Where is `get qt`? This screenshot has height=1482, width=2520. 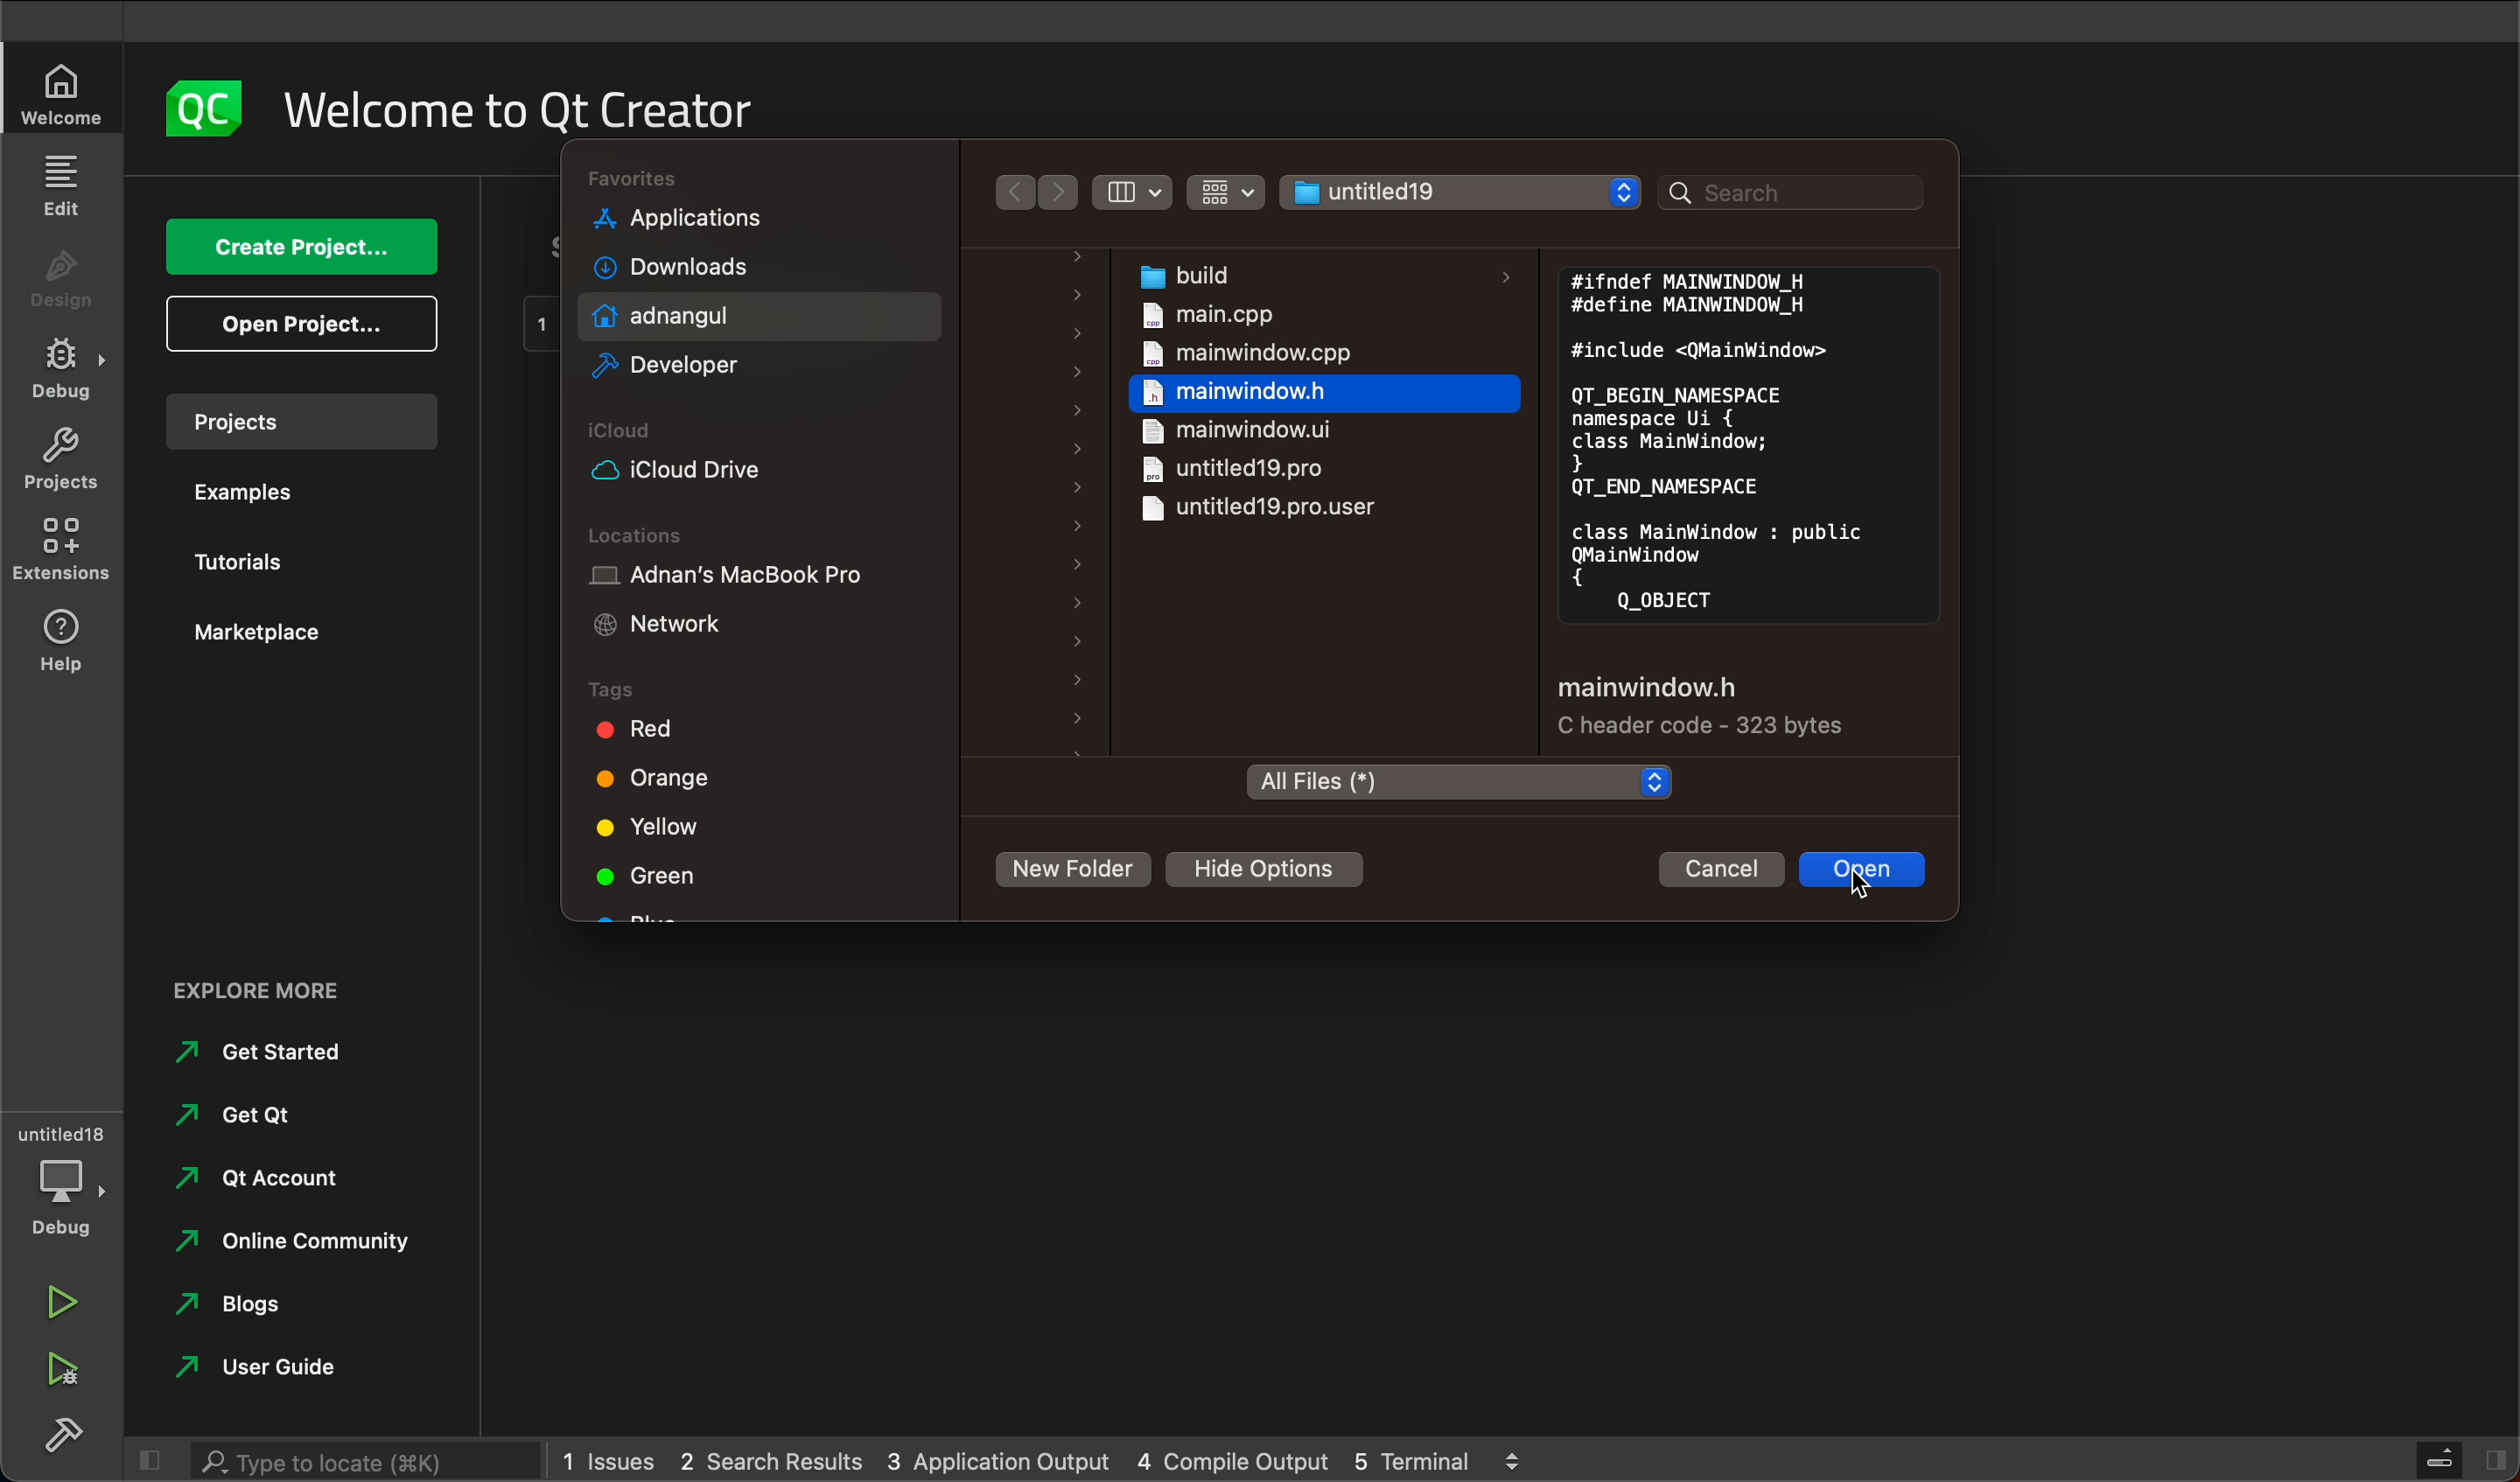 get qt is located at coordinates (238, 1115).